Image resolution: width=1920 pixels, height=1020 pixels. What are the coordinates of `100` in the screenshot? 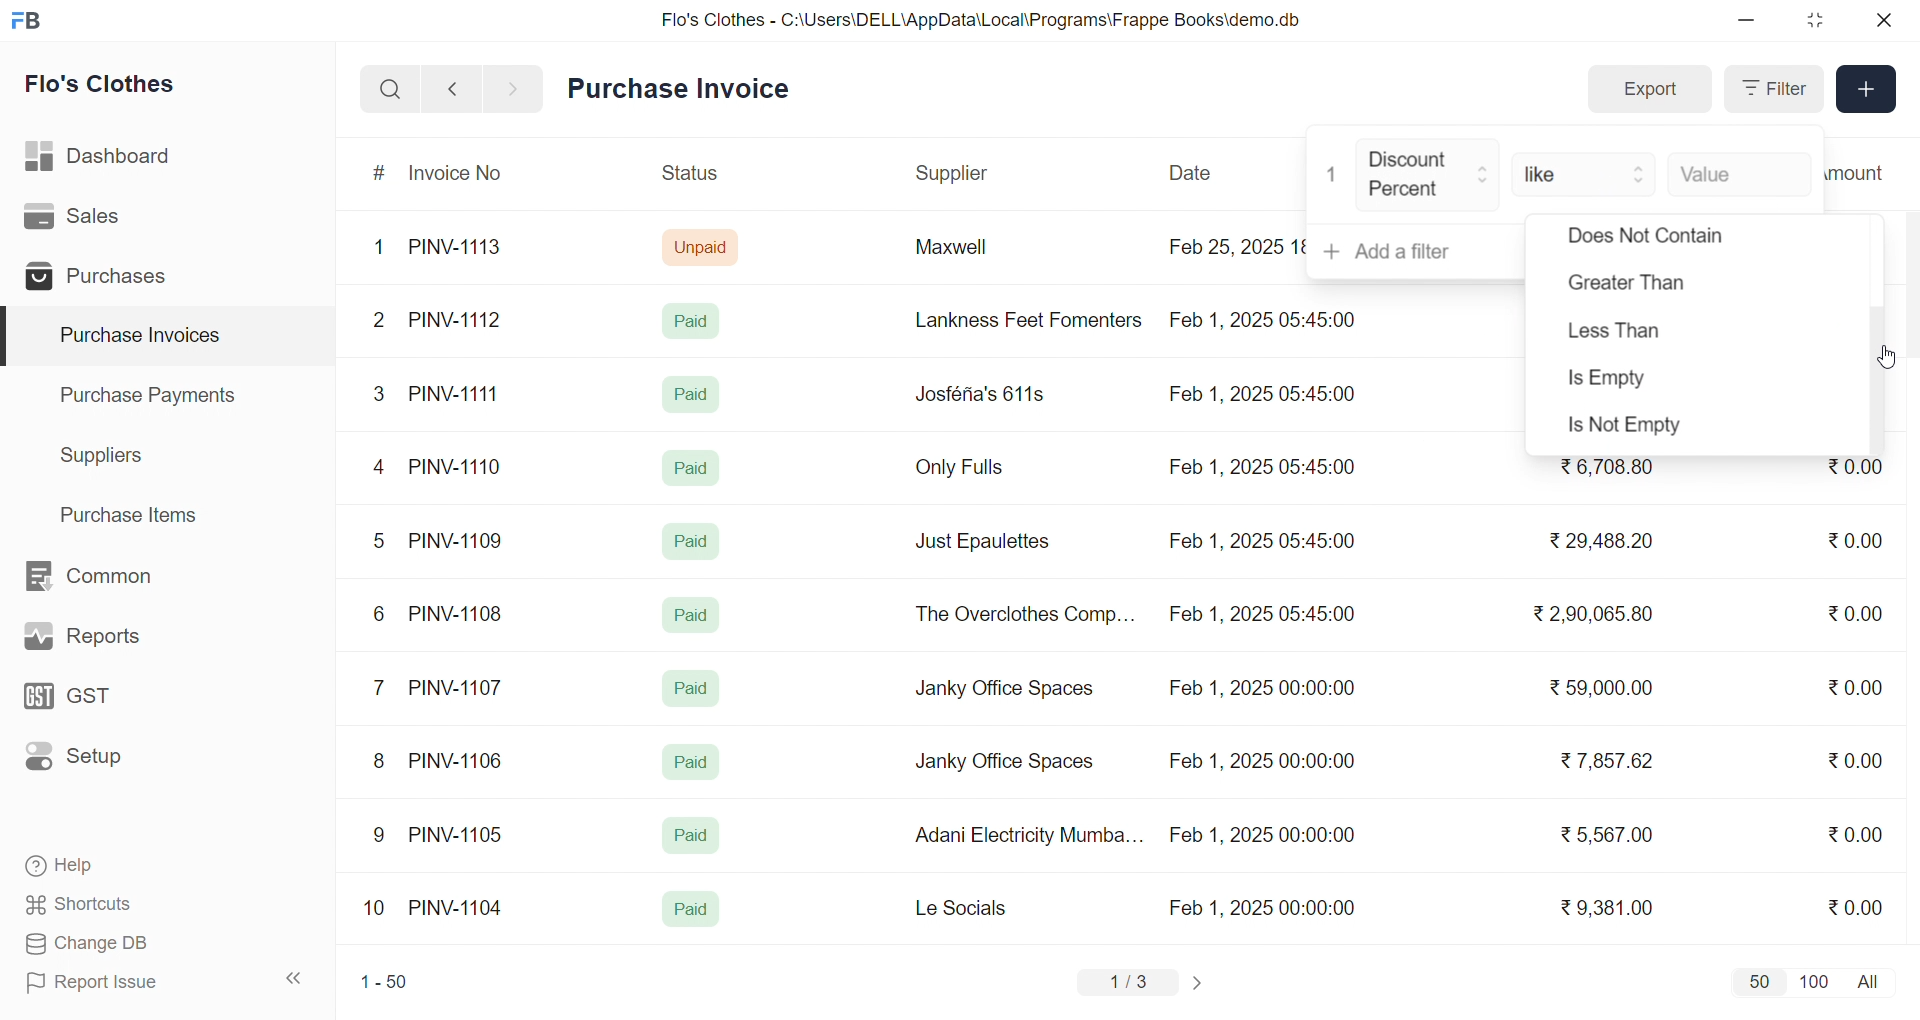 It's located at (1811, 980).